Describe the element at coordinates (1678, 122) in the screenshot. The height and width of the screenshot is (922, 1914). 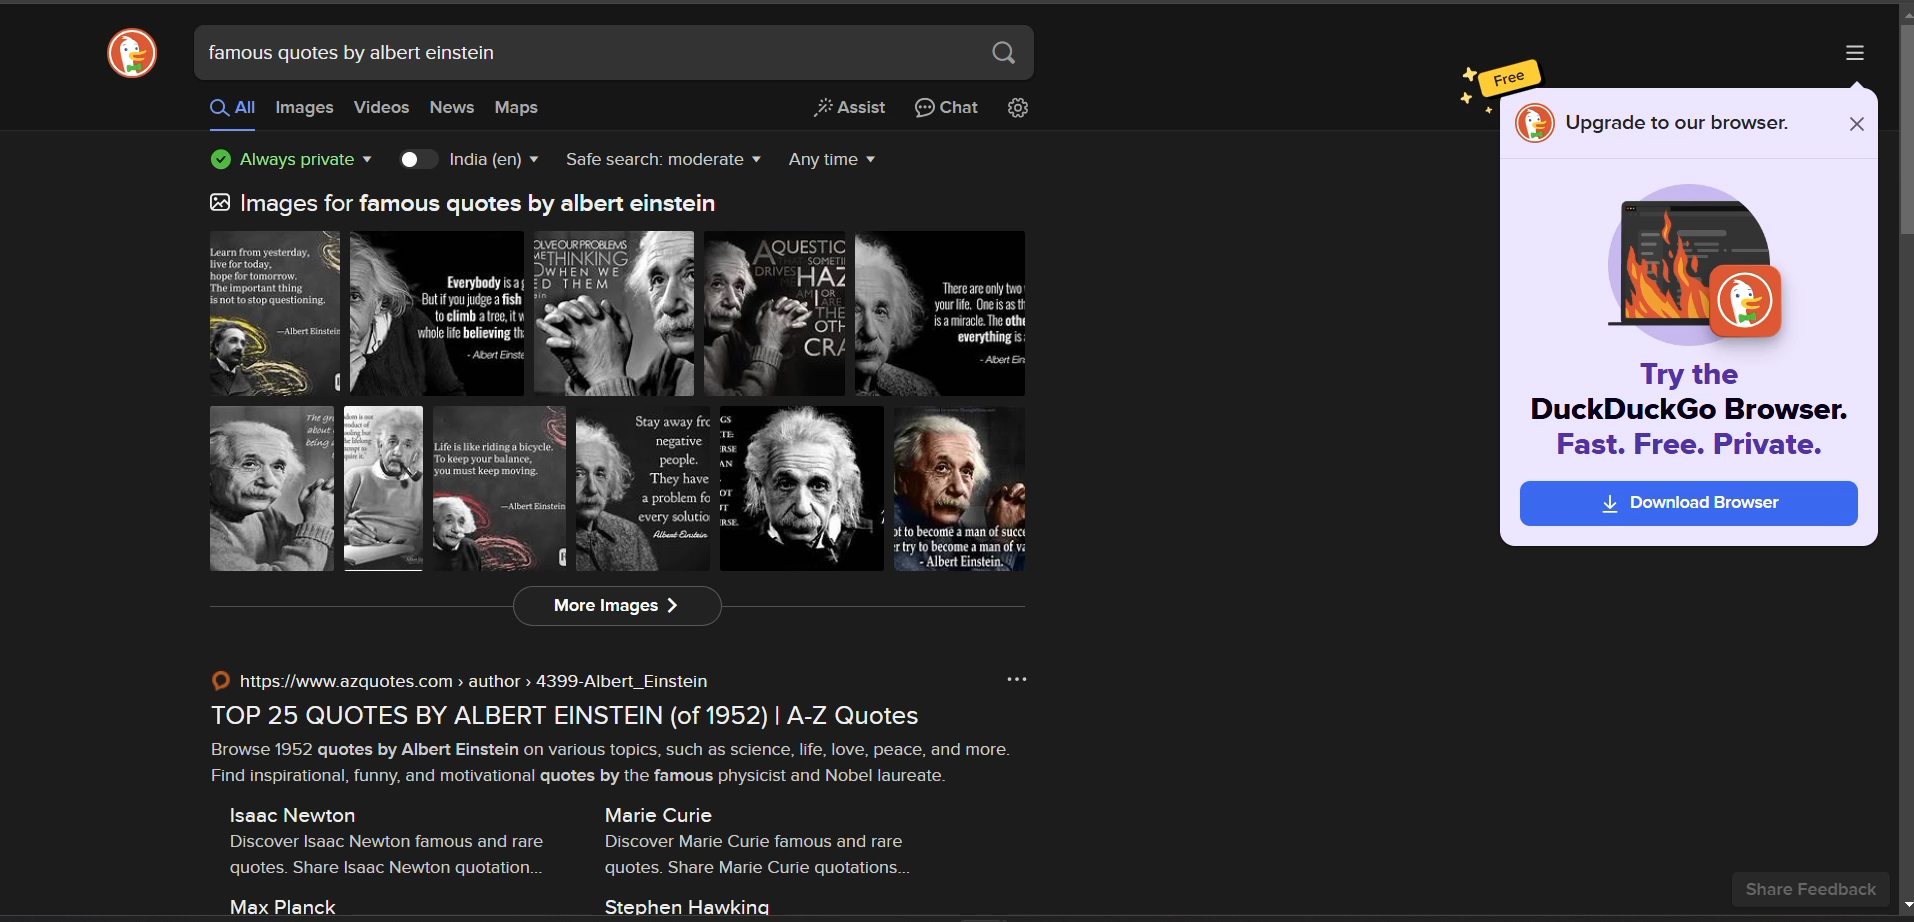
I see `Upgrade to our browser.` at that location.